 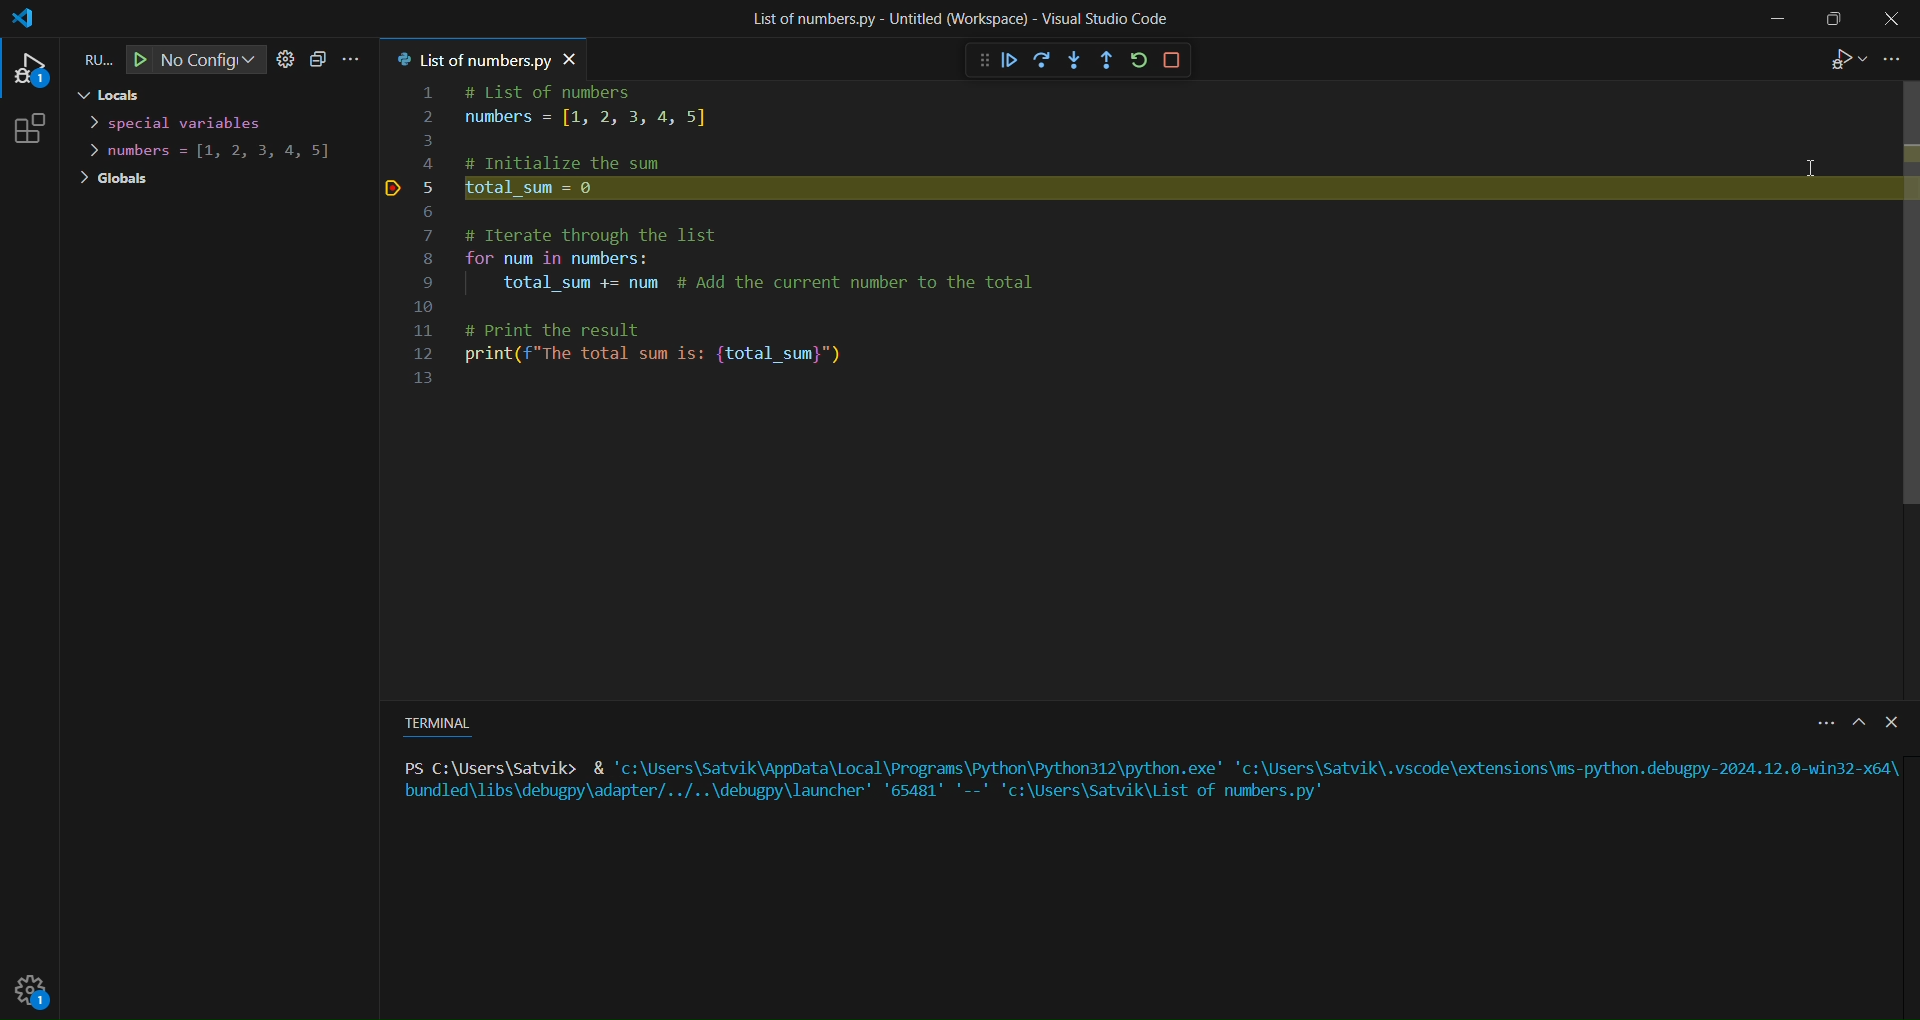 What do you see at coordinates (583, 58) in the screenshot?
I see `Close` at bounding box center [583, 58].